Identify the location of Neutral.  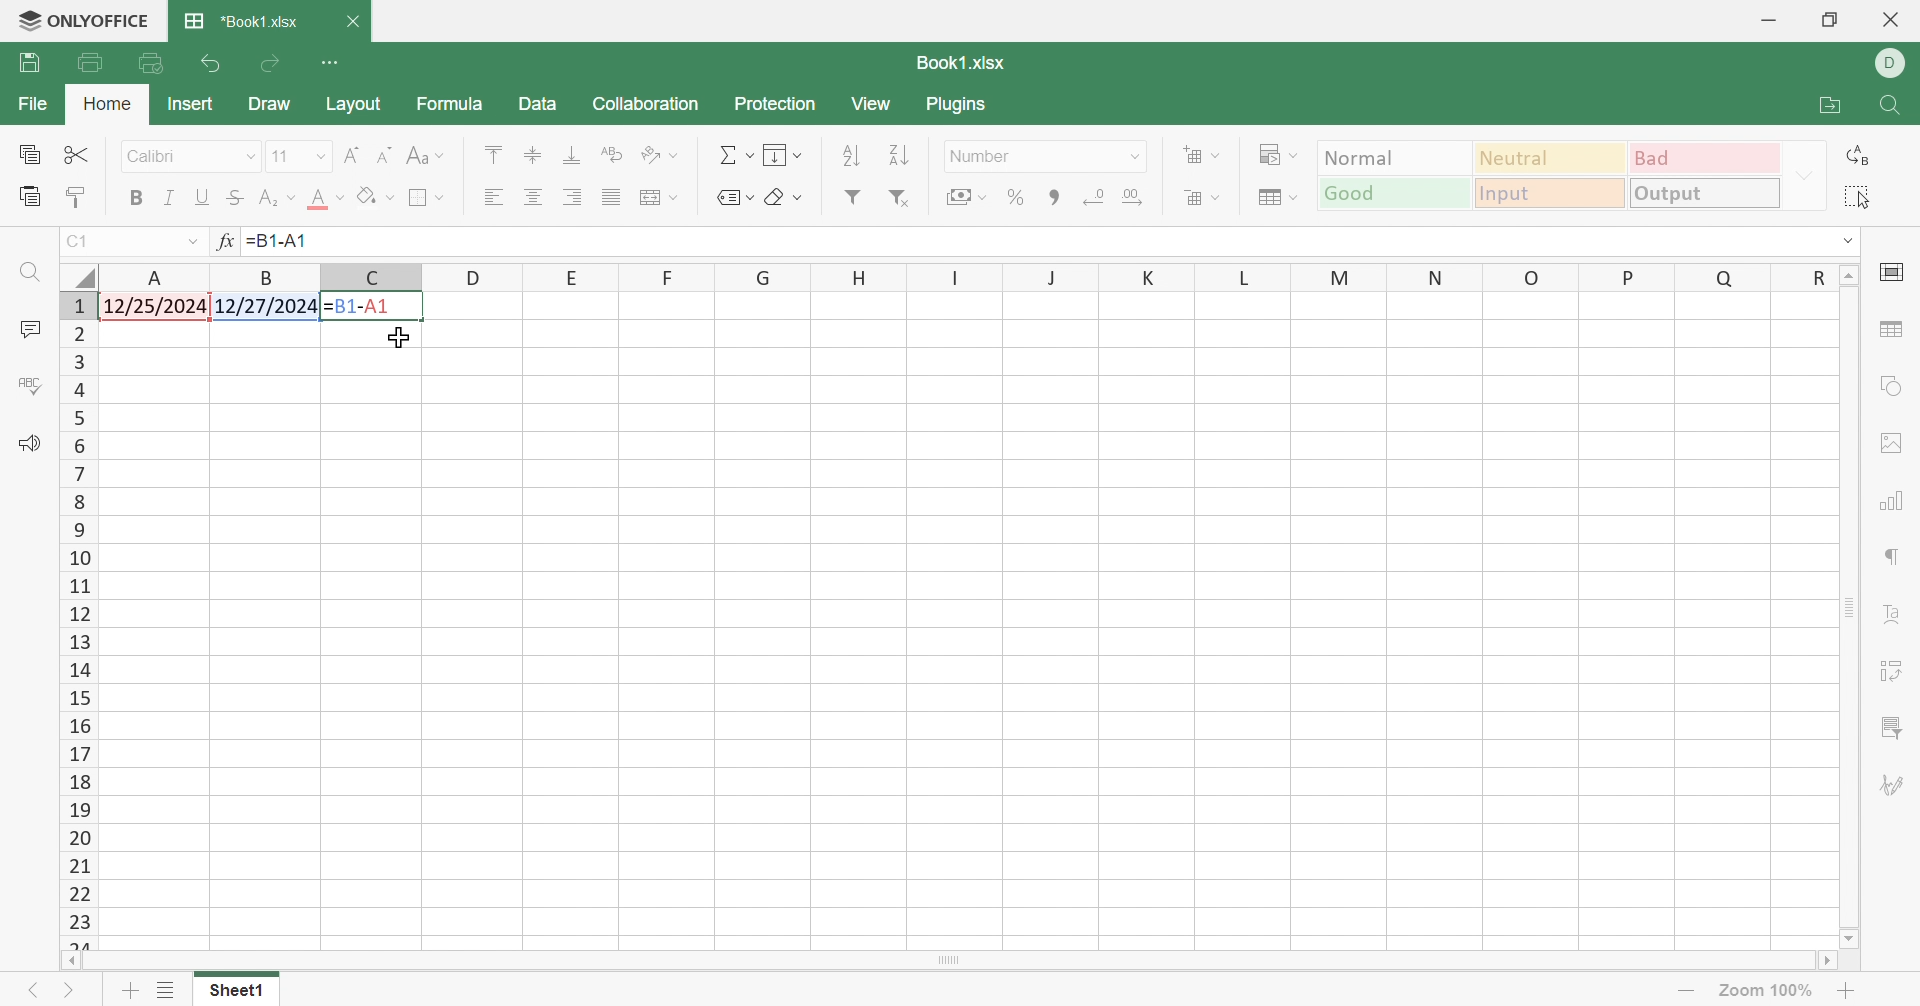
(1552, 157).